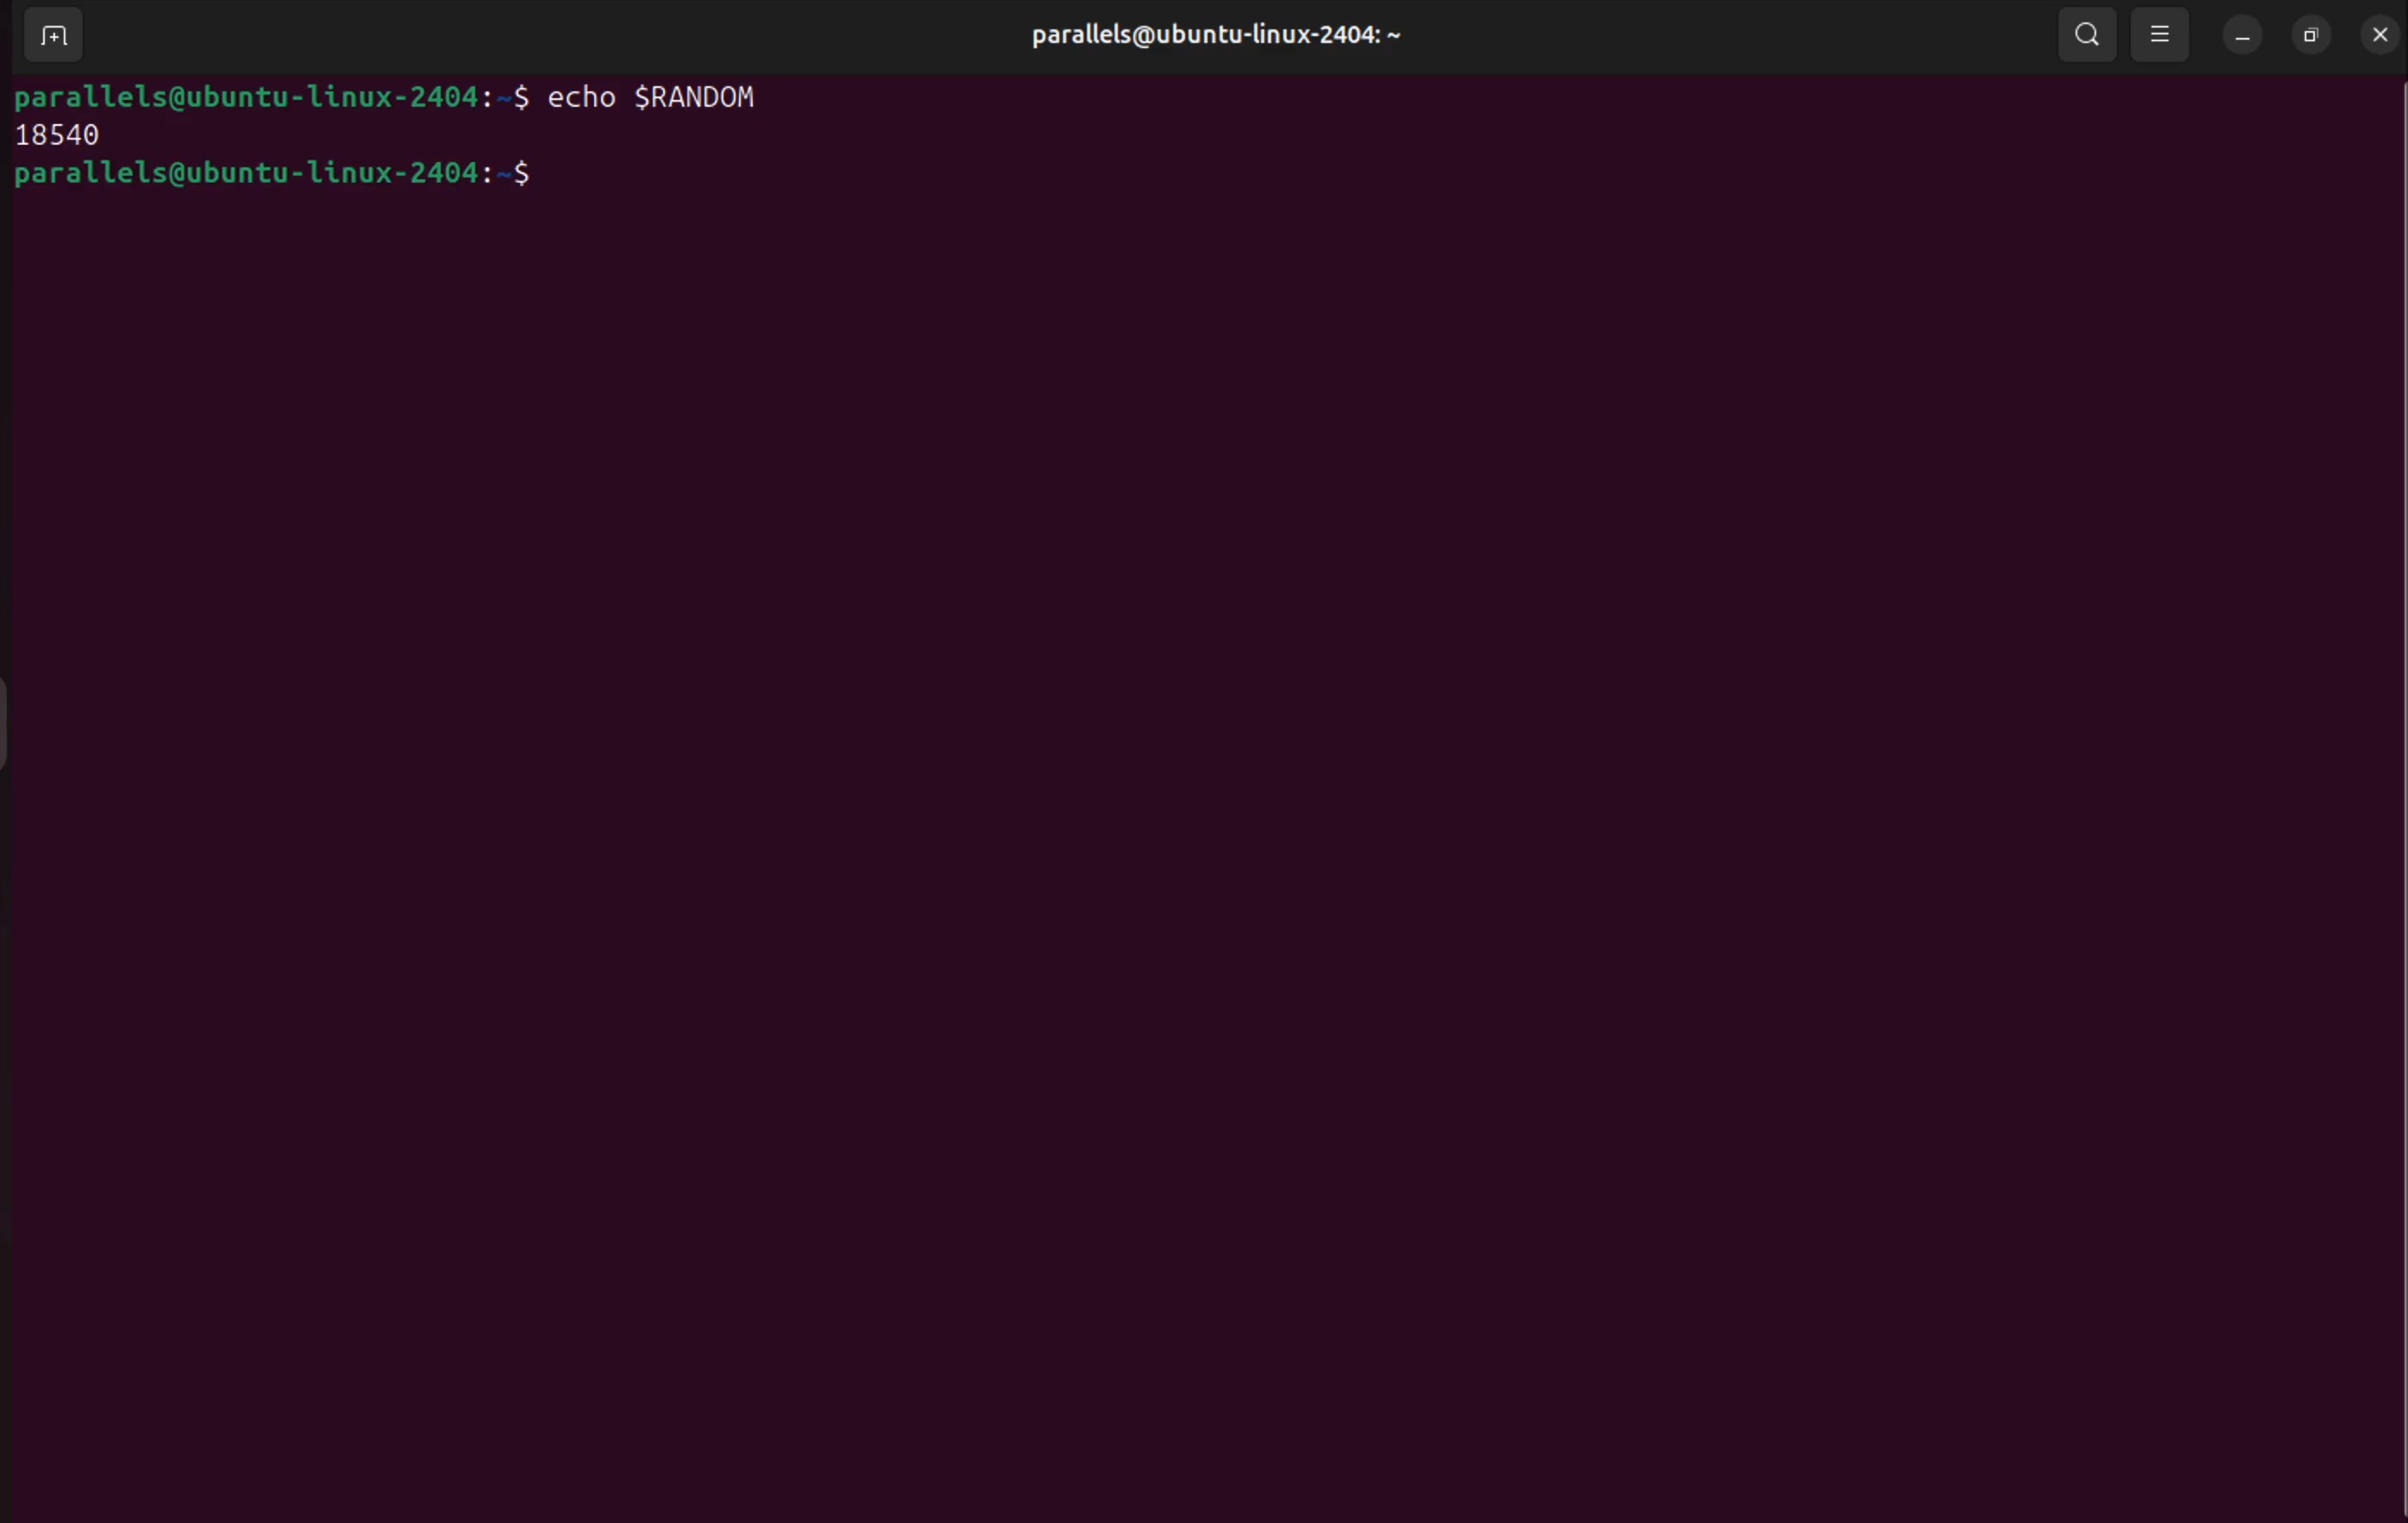  I want to click on bash prompt, so click(265, 91).